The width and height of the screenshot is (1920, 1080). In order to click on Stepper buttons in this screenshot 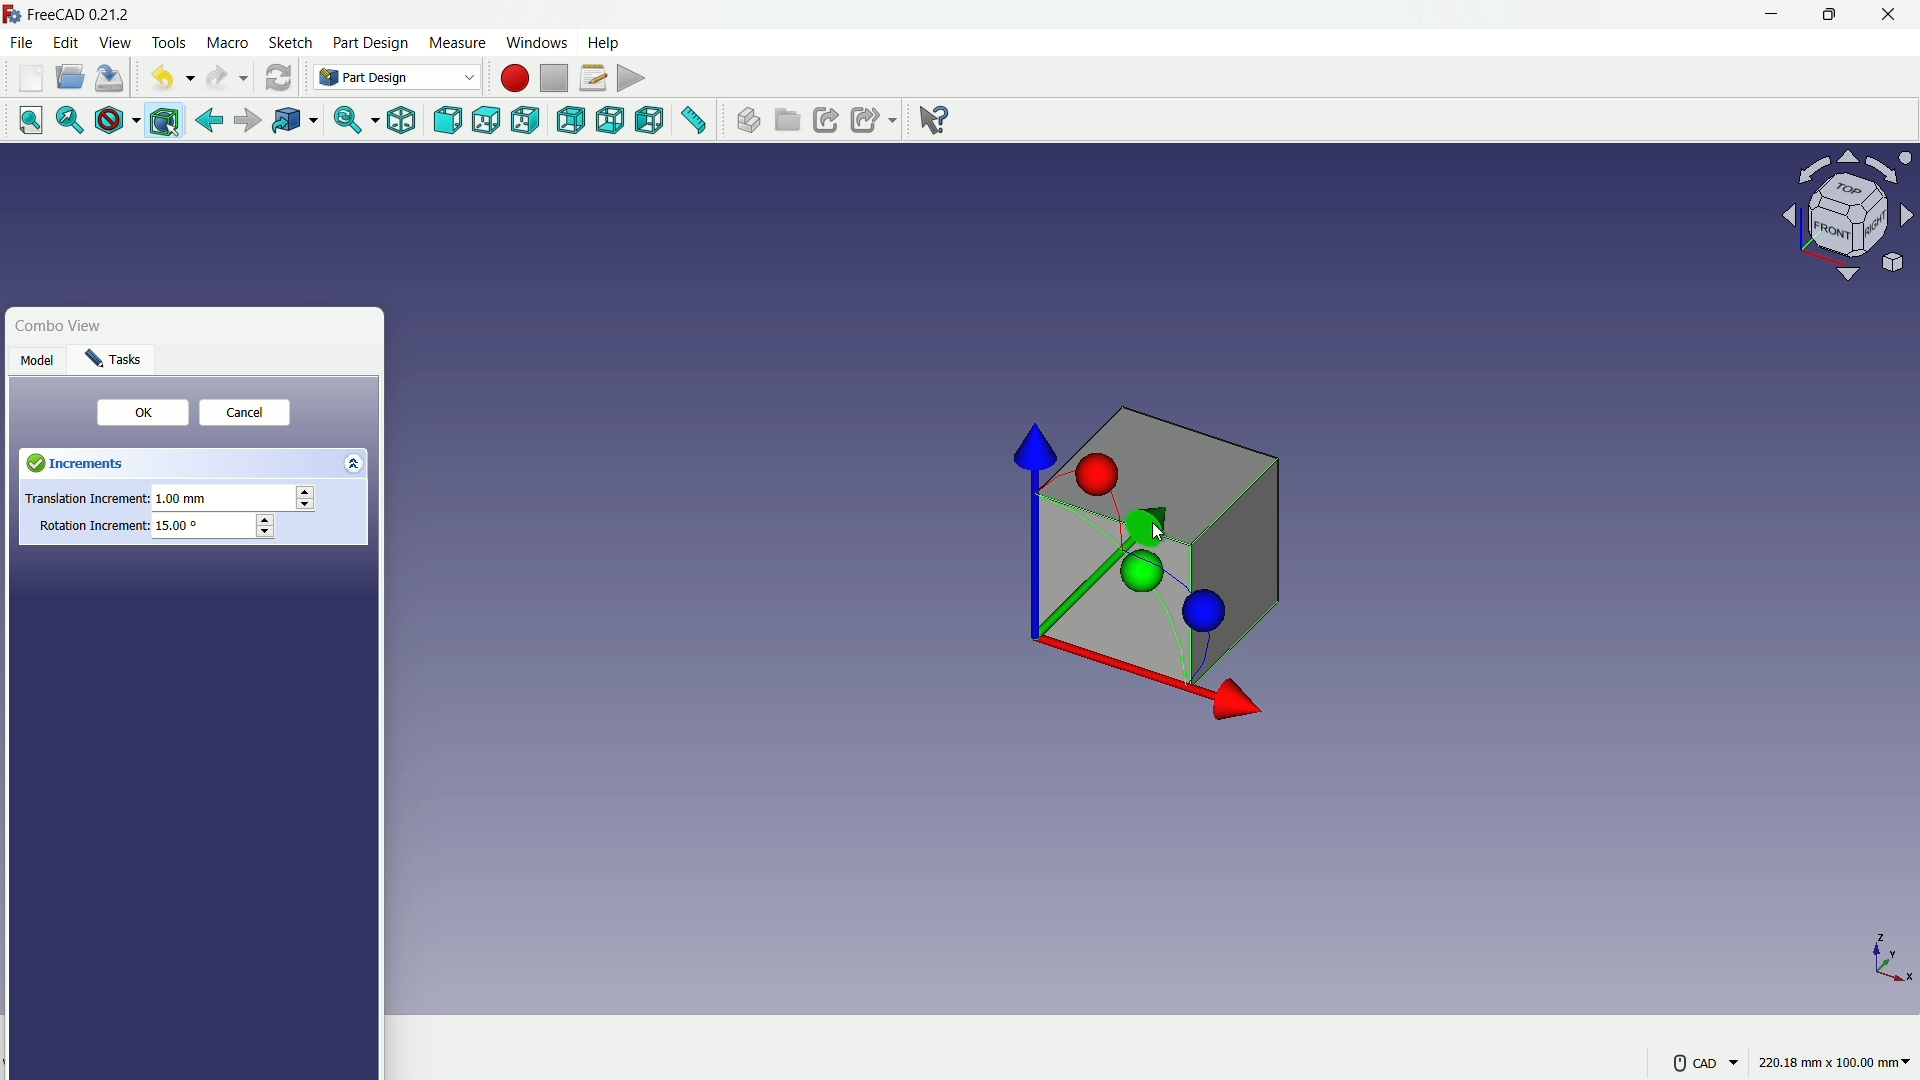, I will do `click(306, 499)`.